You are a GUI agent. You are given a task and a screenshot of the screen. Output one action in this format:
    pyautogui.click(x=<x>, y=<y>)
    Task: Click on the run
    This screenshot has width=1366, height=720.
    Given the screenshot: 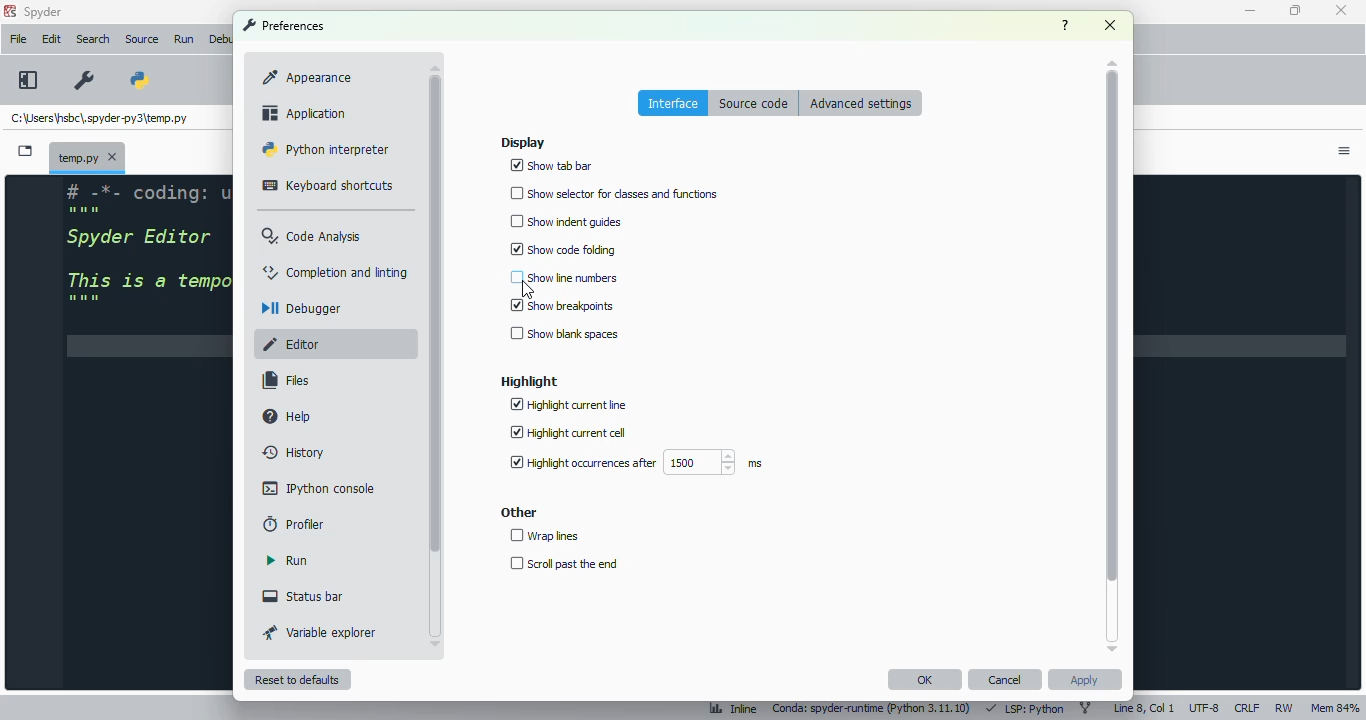 What is the action you would take?
    pyautogui.click(x=287, y=561)
    